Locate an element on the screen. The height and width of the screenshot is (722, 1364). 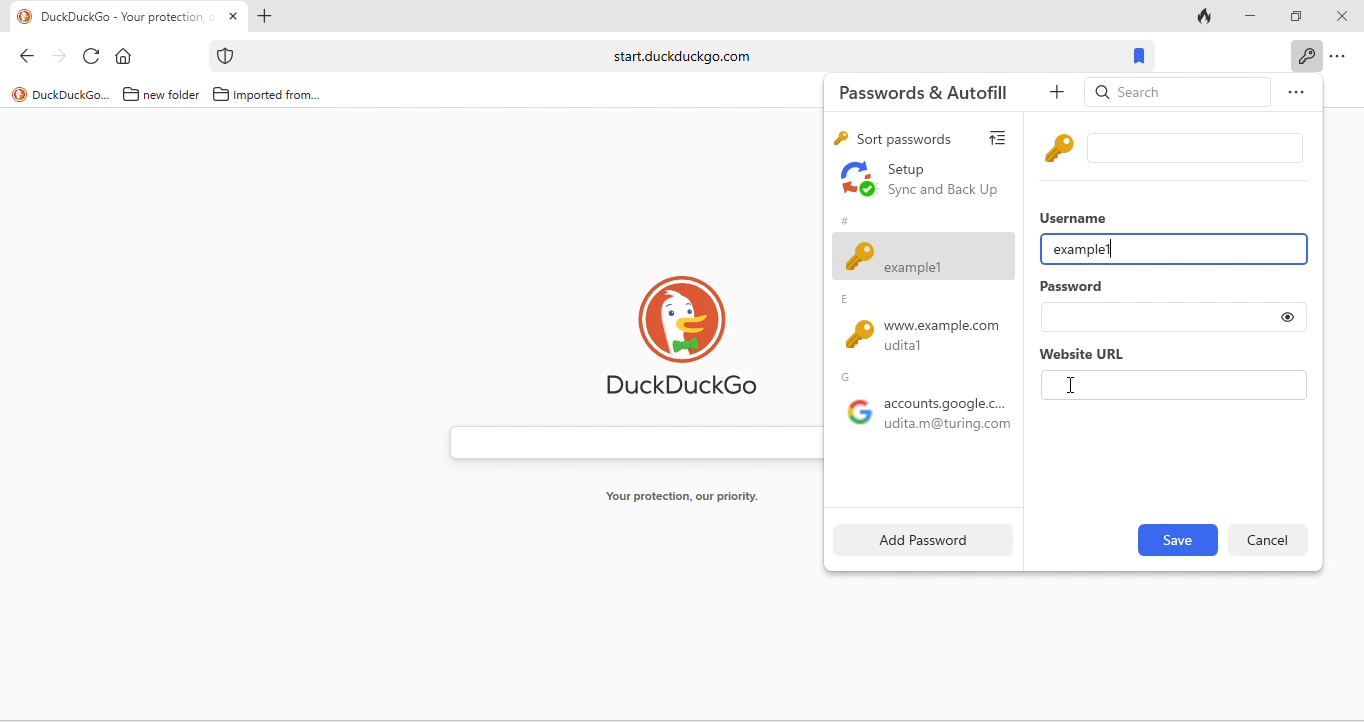
view is located at coordinates (997, 137).